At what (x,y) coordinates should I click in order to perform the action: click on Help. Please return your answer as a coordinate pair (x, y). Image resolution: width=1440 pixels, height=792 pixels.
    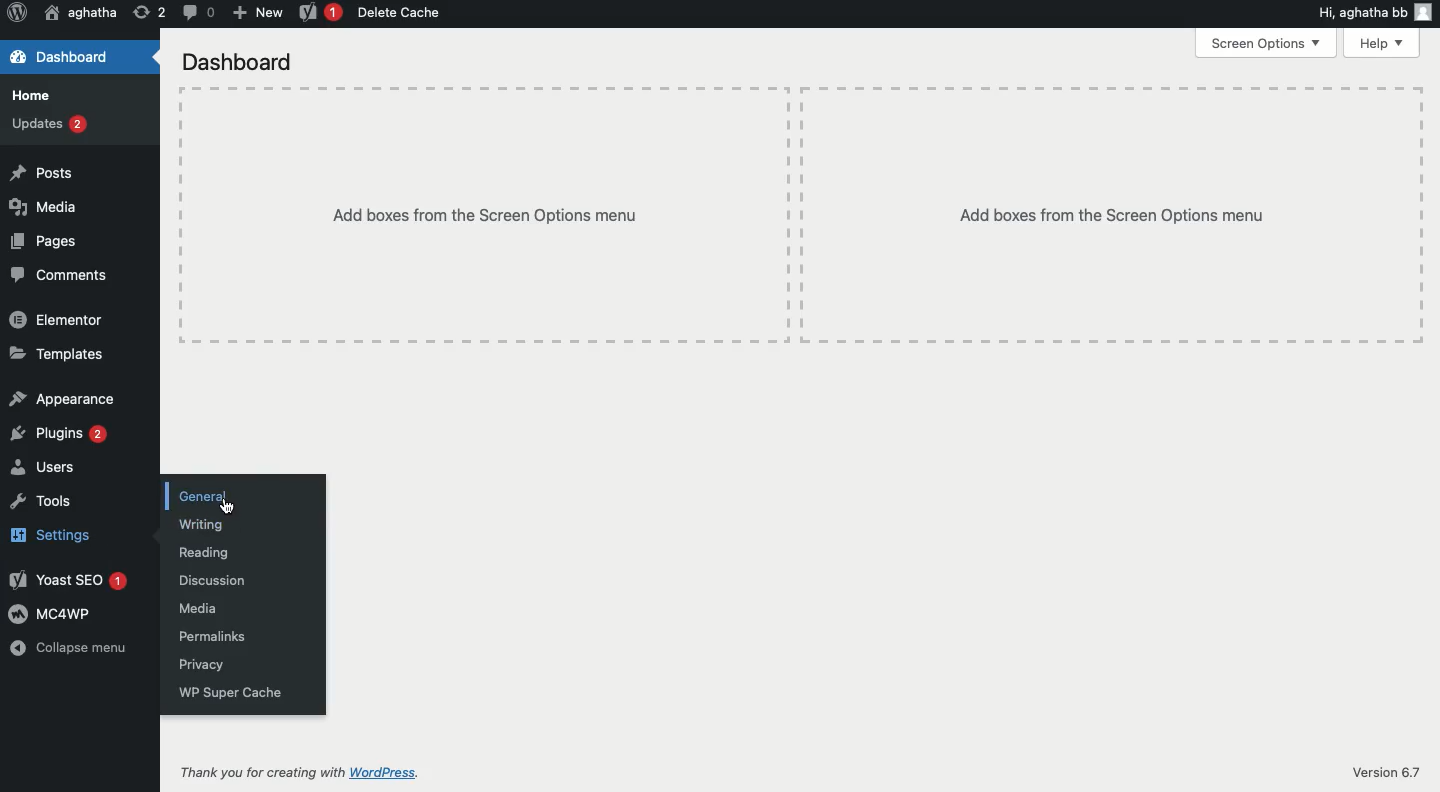
    Looking at the image, I should click on (1383, 43).